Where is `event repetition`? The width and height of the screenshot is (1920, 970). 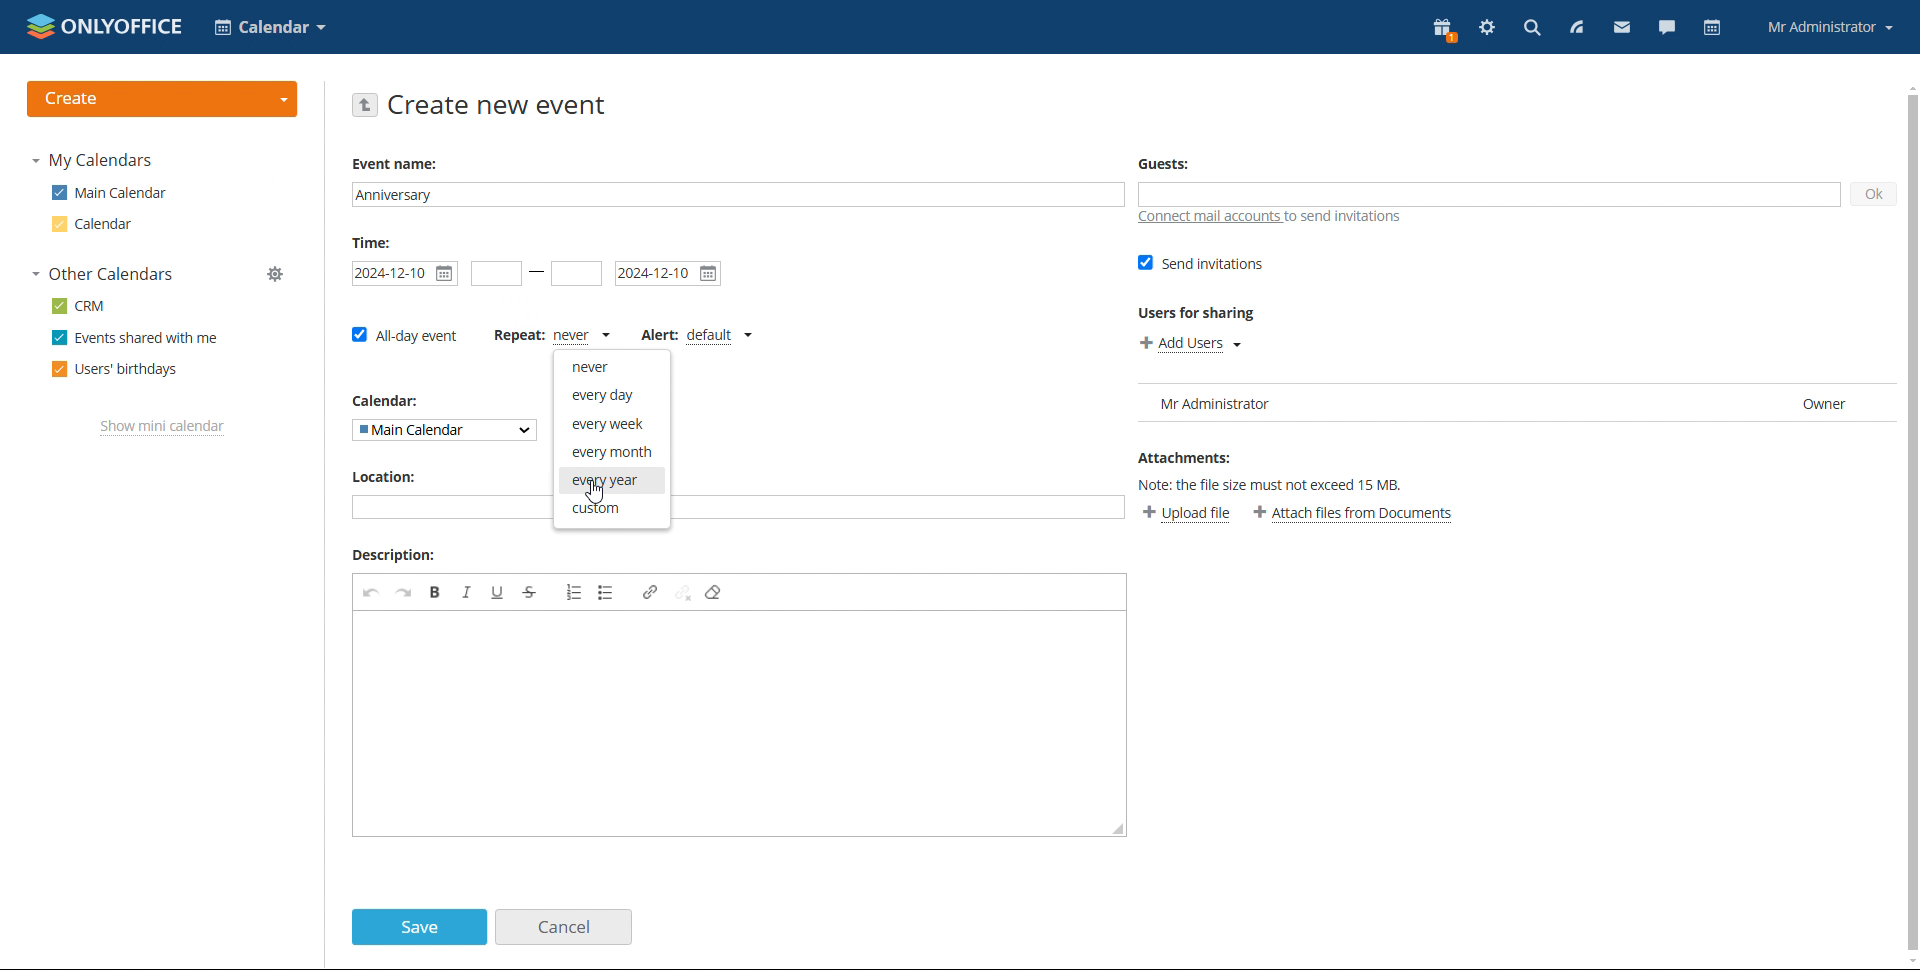
event repetition is located at coordinates (551, 335).